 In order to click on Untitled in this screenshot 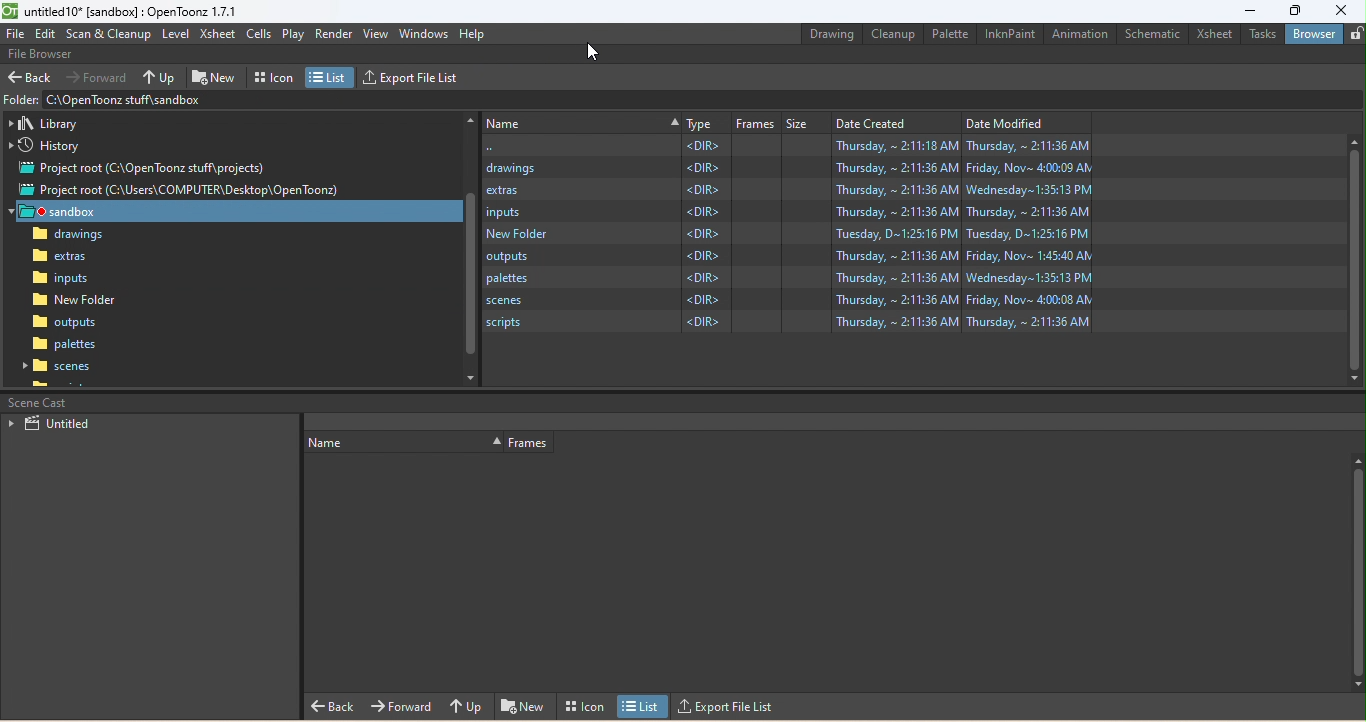, I will do `click(54, 422)`.